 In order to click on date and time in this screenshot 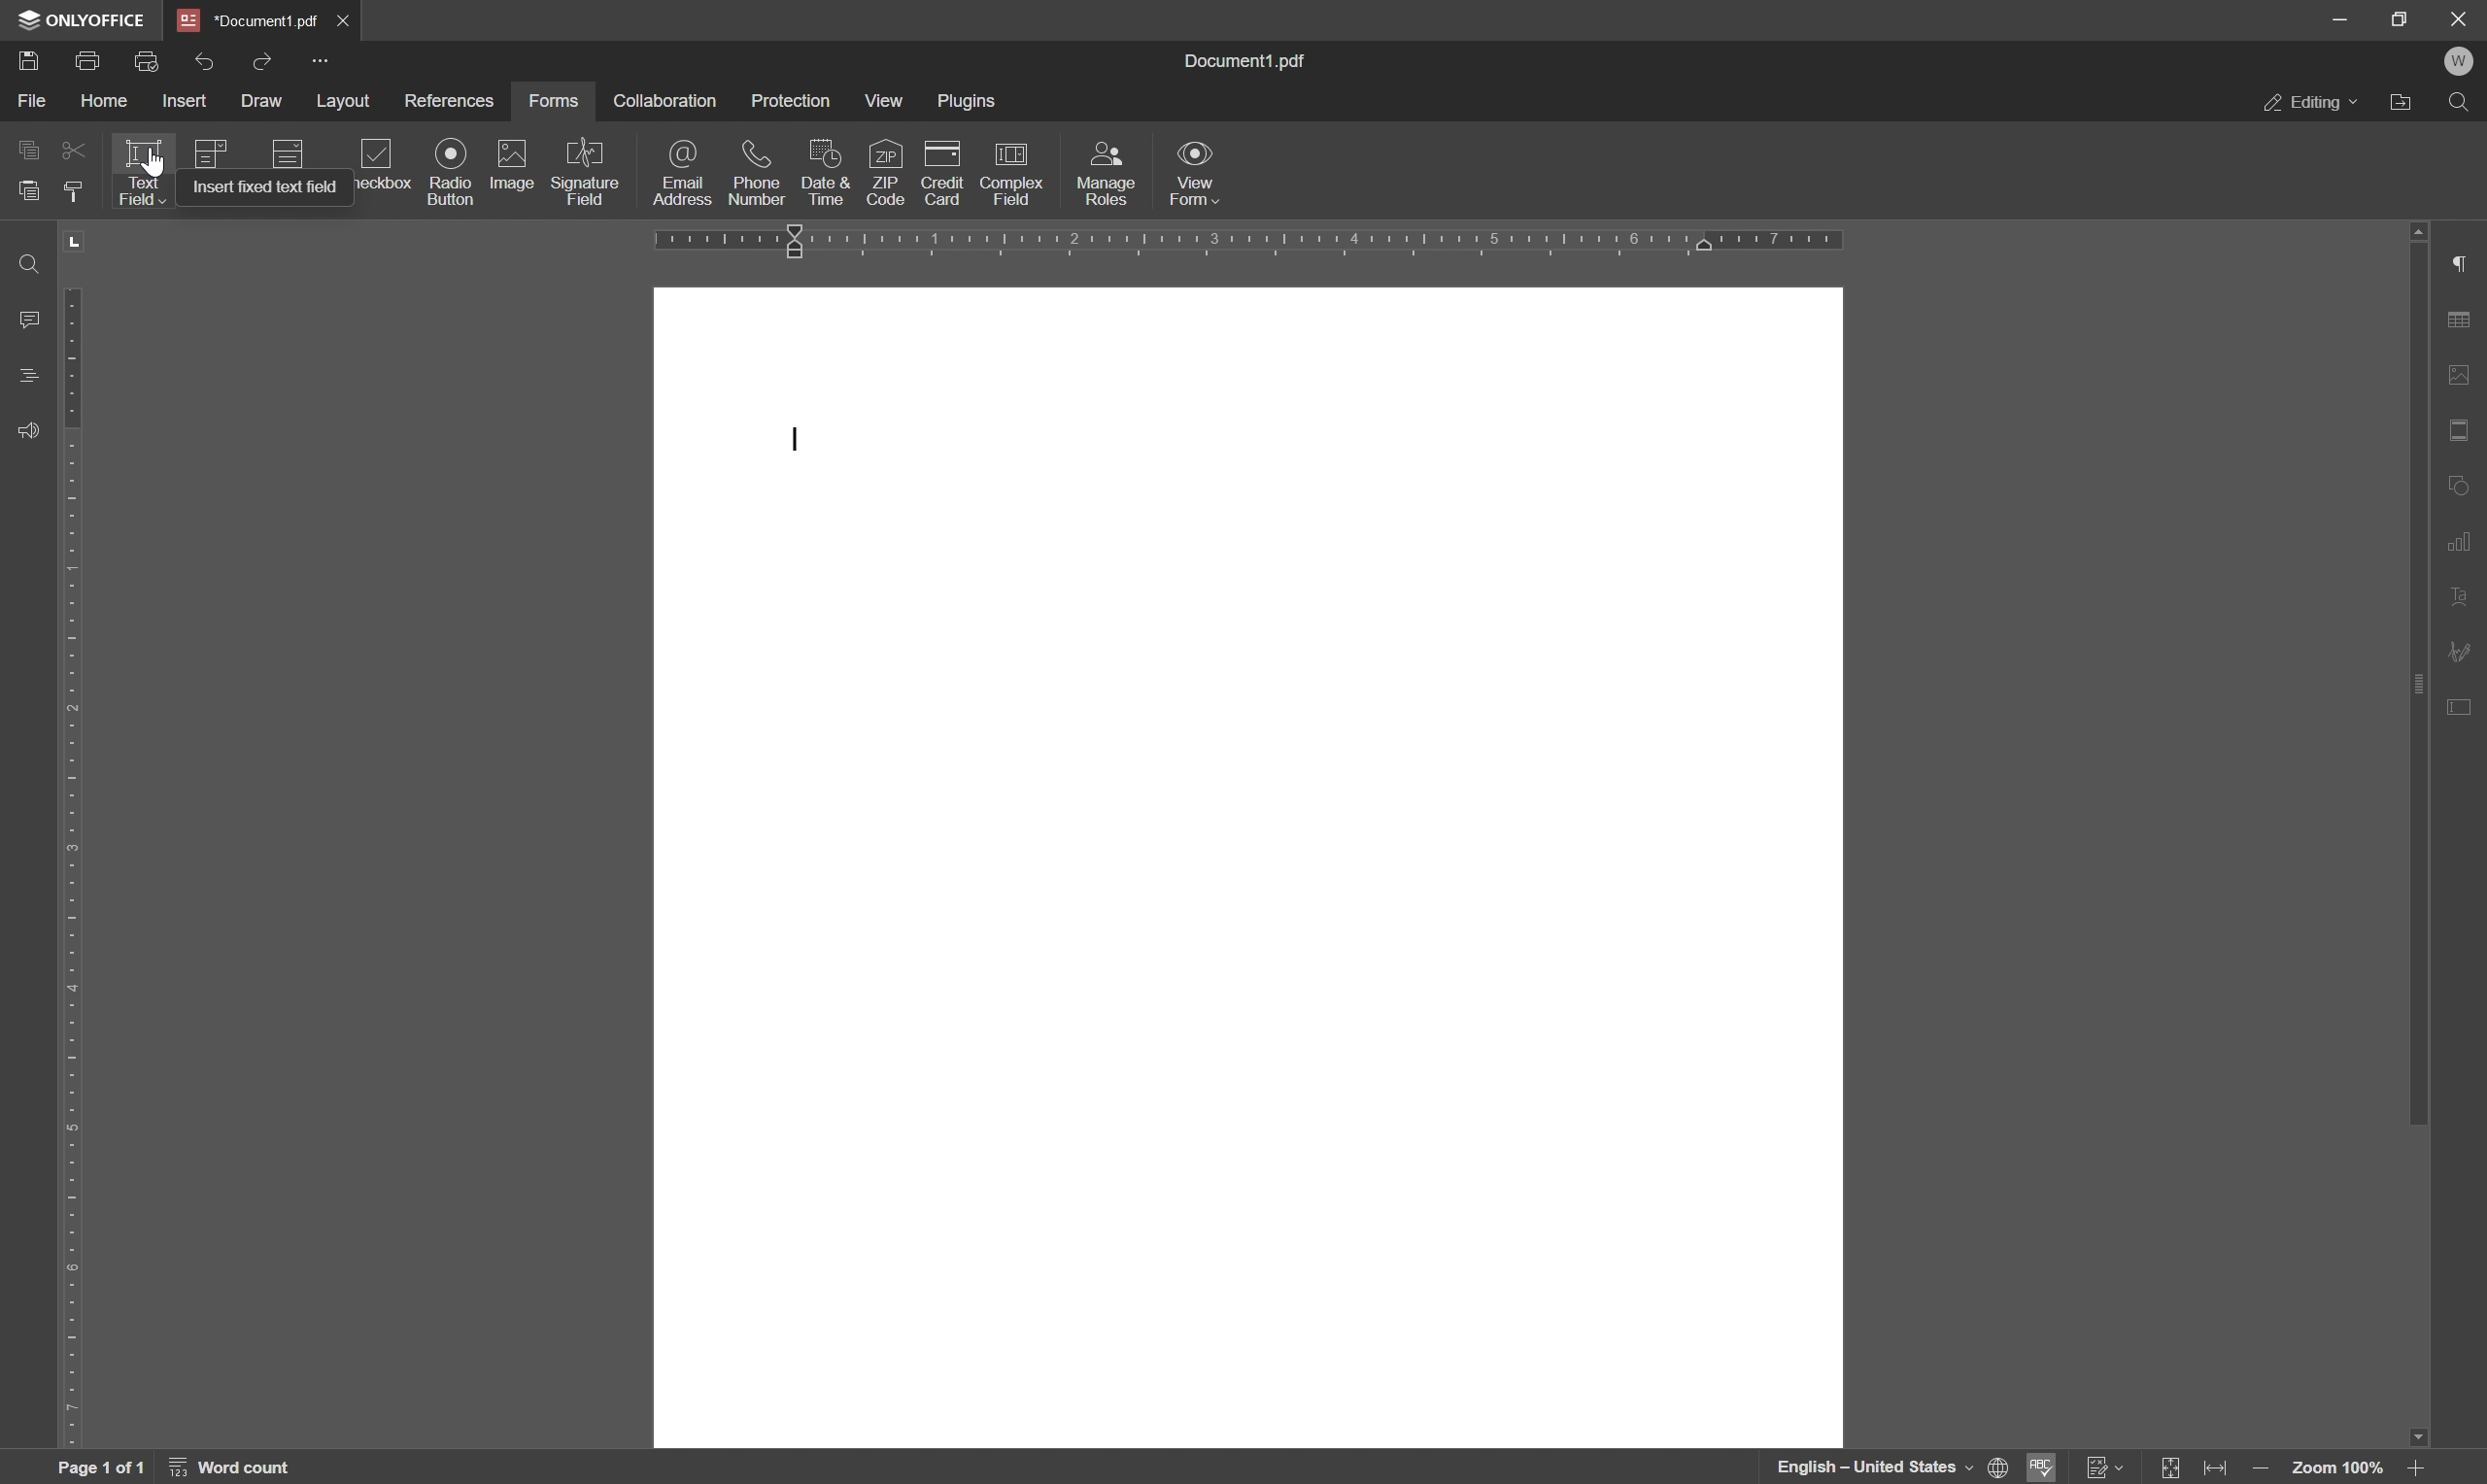, I will do `click(831, 175)`.